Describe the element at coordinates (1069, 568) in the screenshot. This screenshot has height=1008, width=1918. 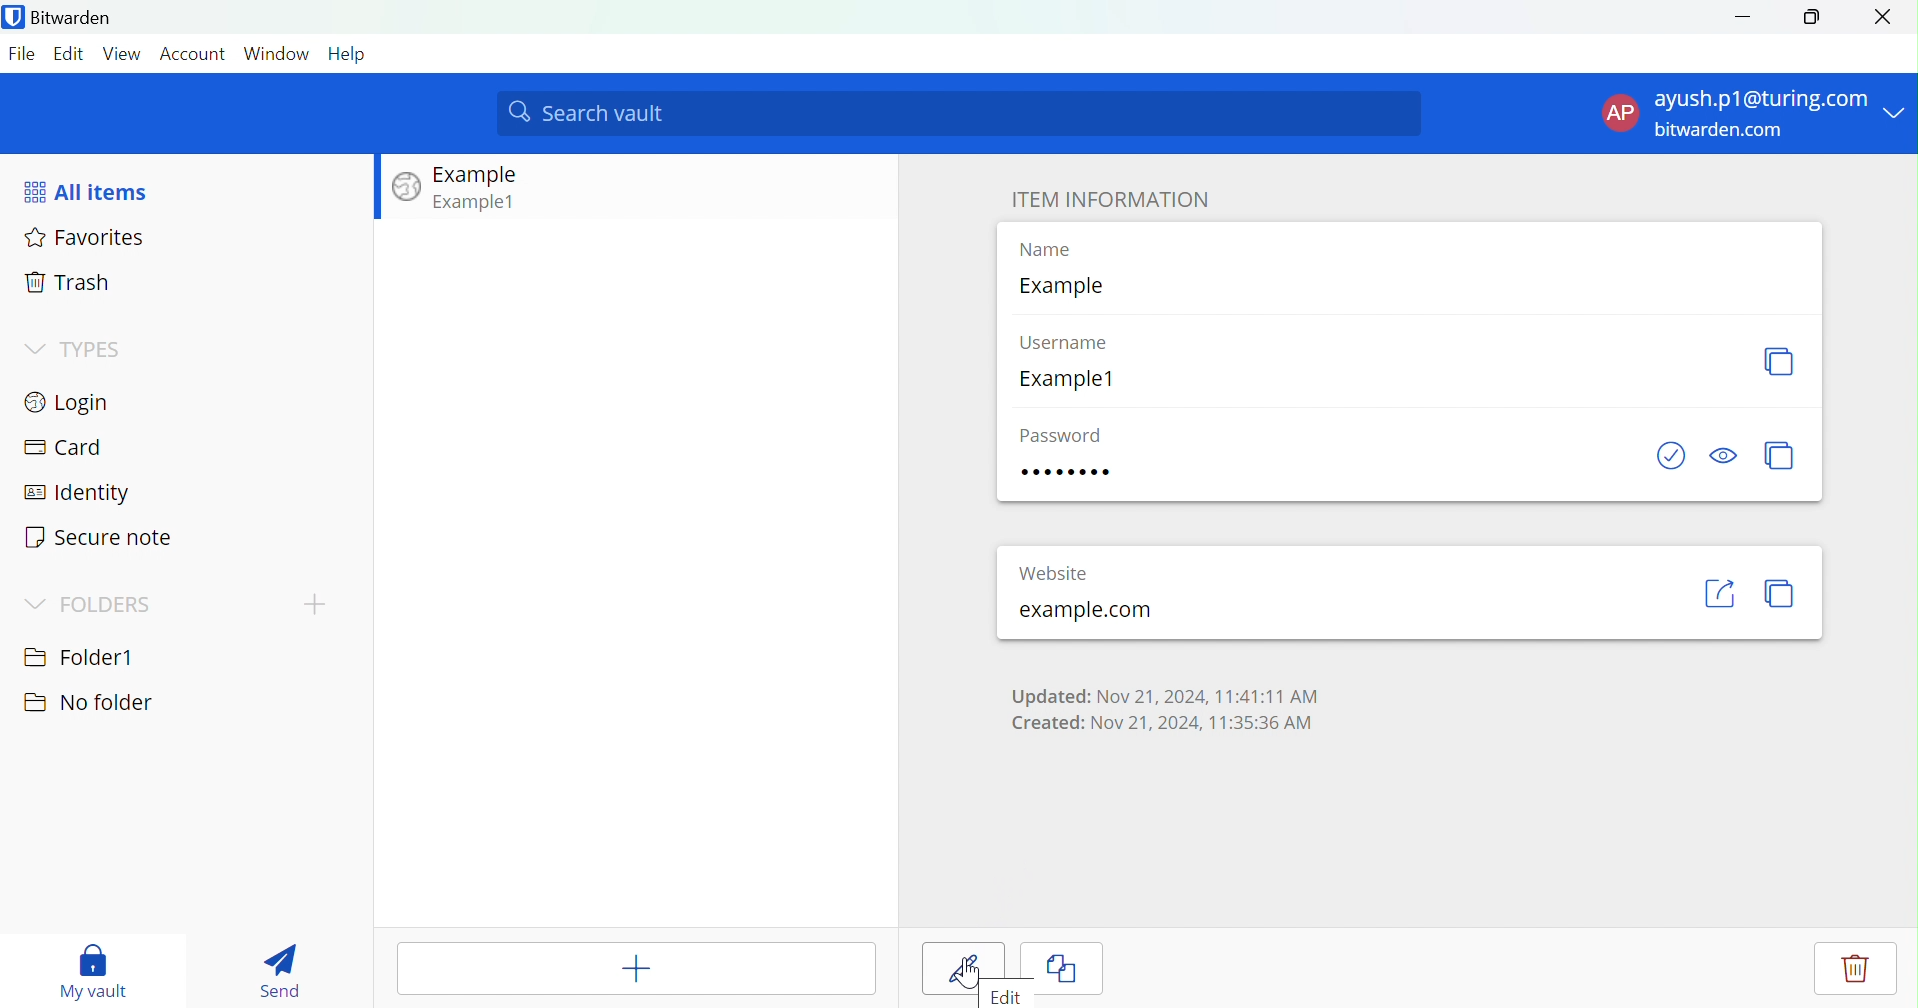
I see `Website` at that location.